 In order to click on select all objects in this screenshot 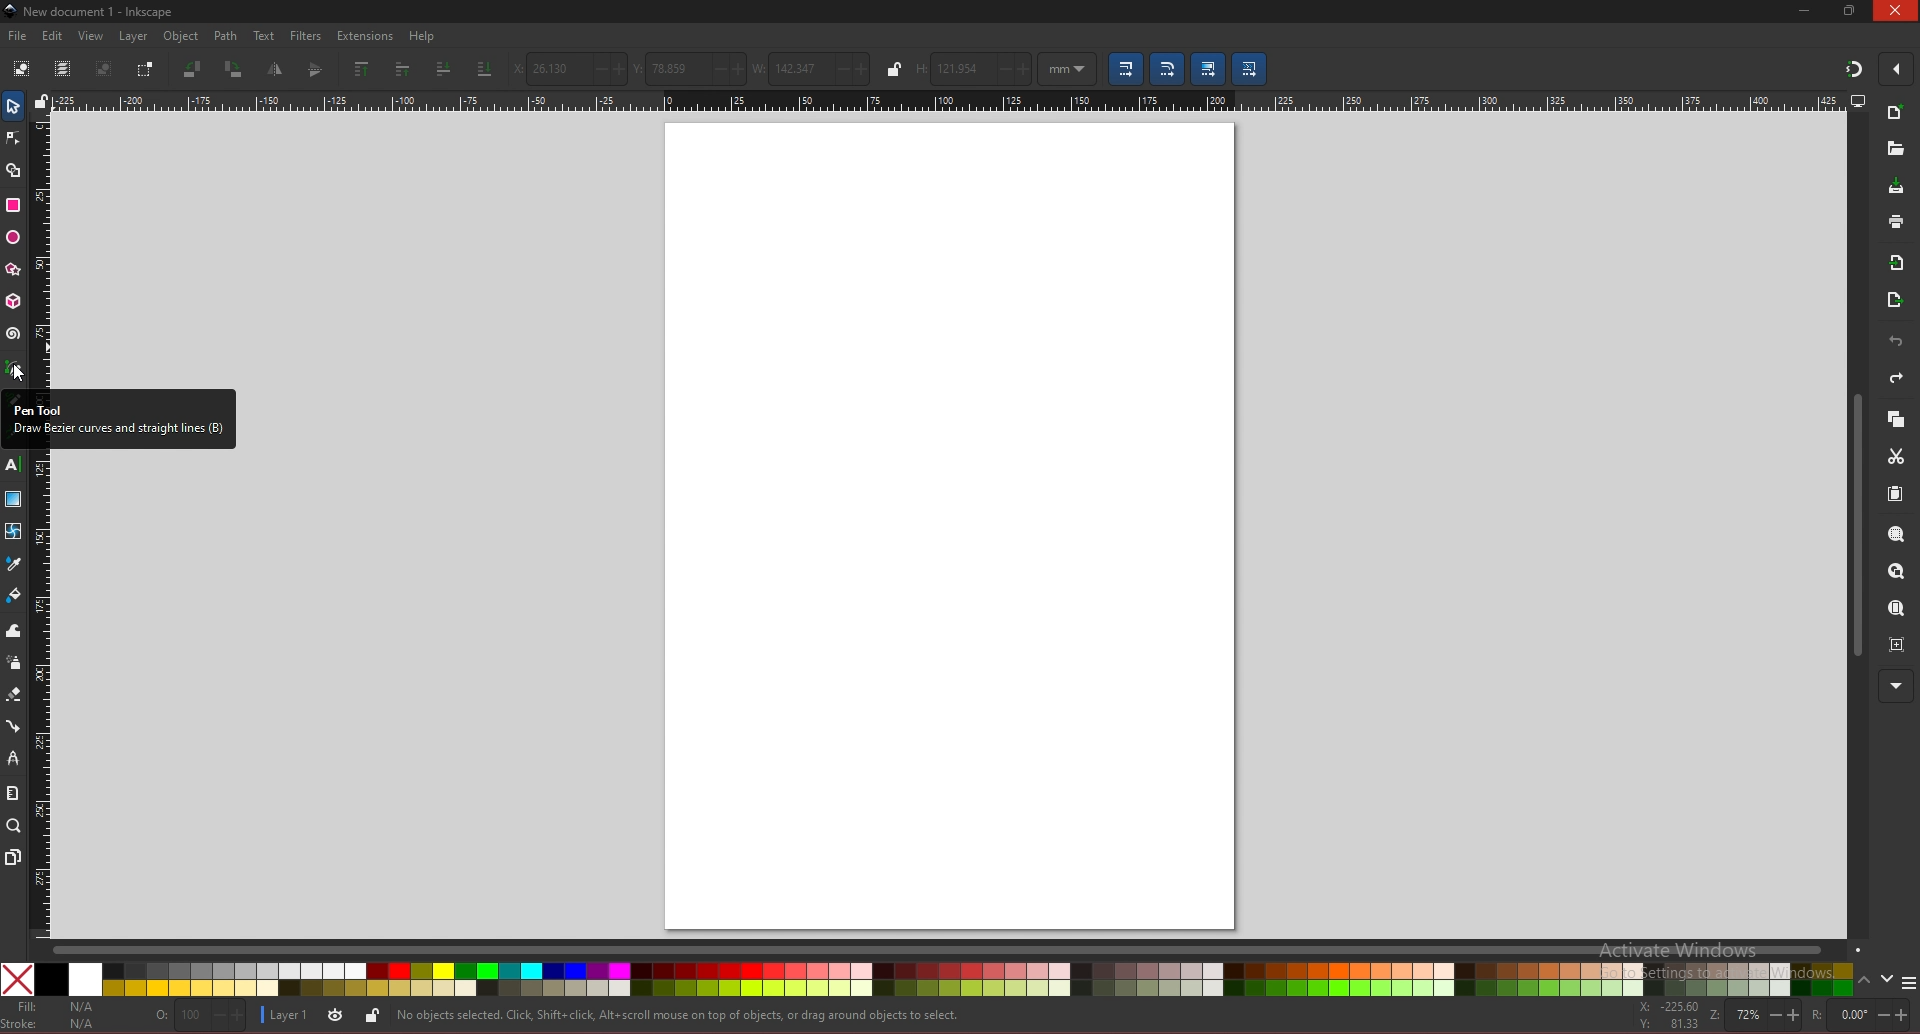, I will do `click(22, 66)`.